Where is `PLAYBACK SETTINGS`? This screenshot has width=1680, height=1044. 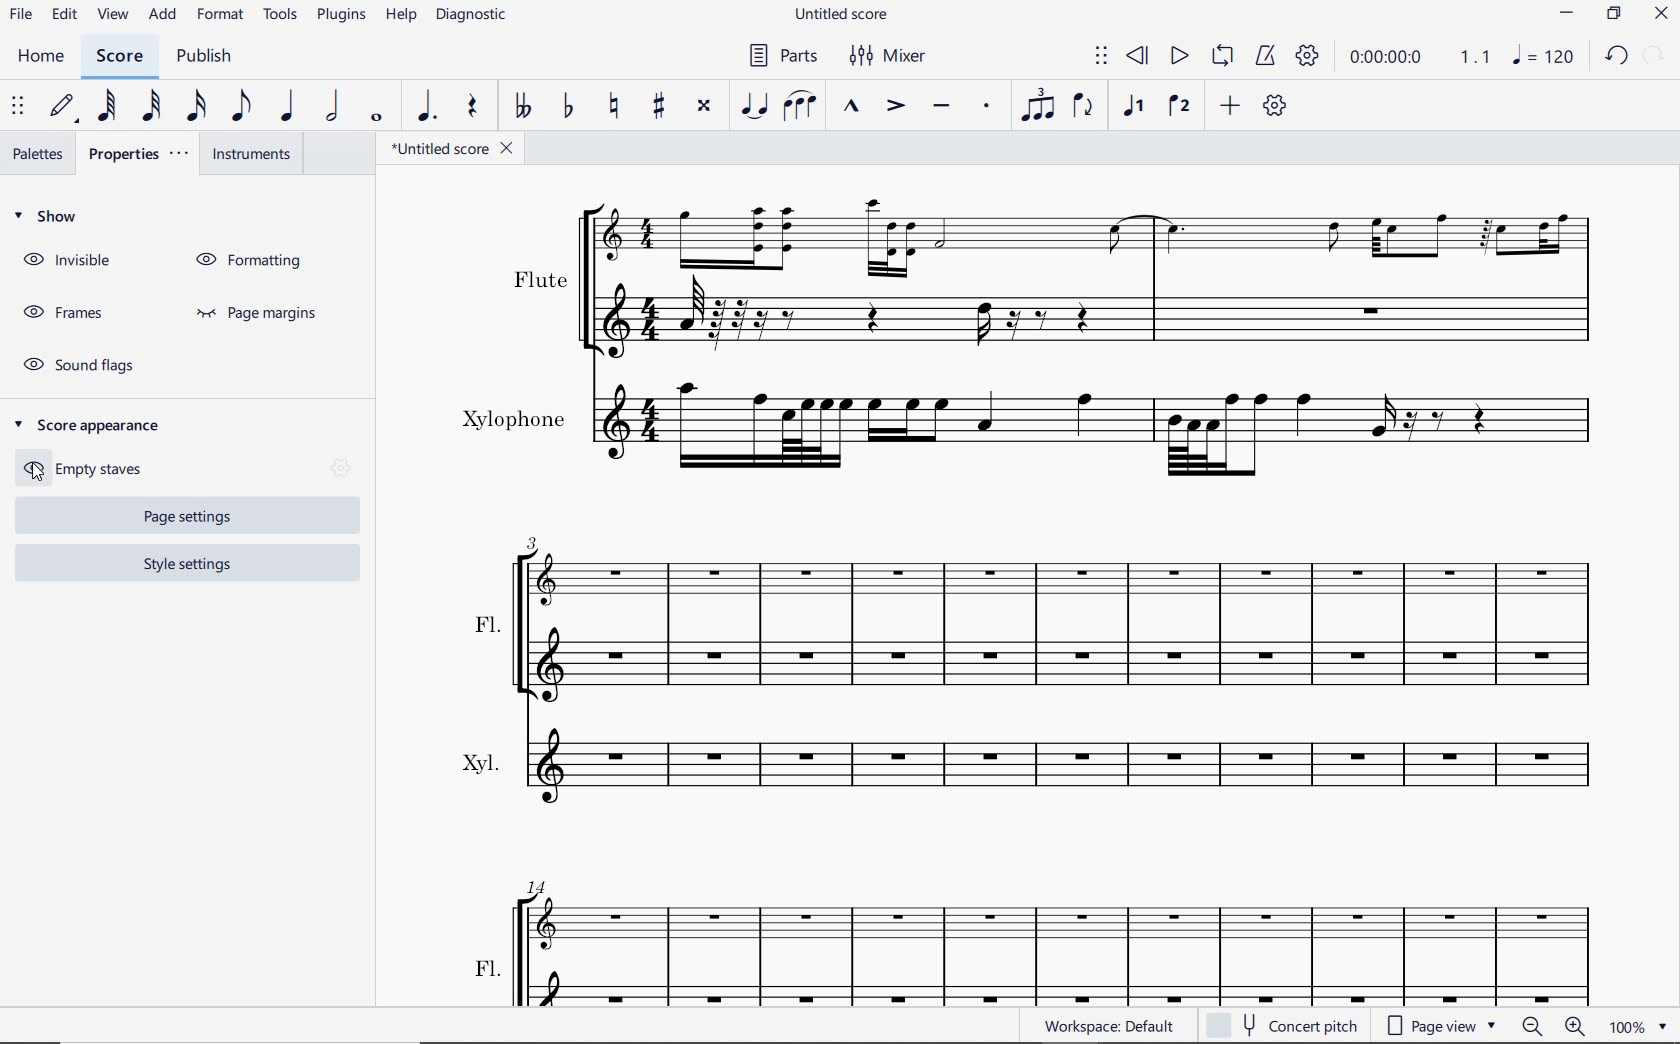
PLAYBACK SETTINGS is located at coordinates (1309, 58).